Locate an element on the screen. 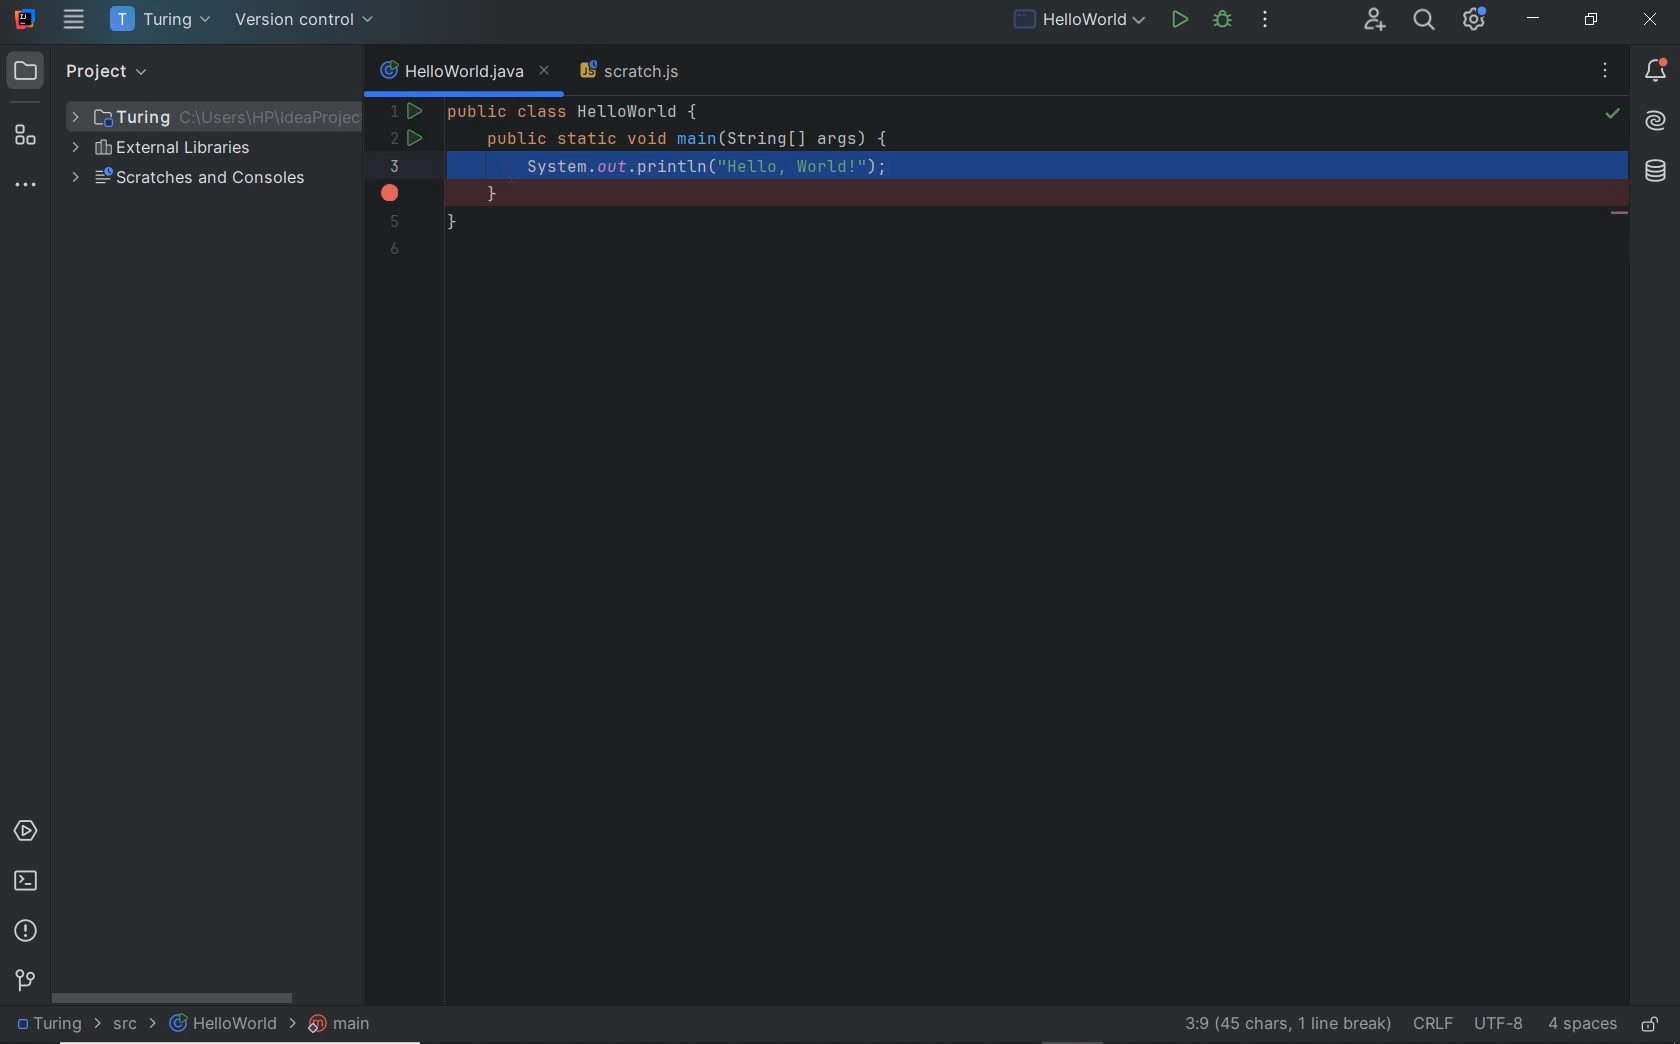 This screenshot has width=1680, height=1044. go to line is located at coordinates (1285, 1022).